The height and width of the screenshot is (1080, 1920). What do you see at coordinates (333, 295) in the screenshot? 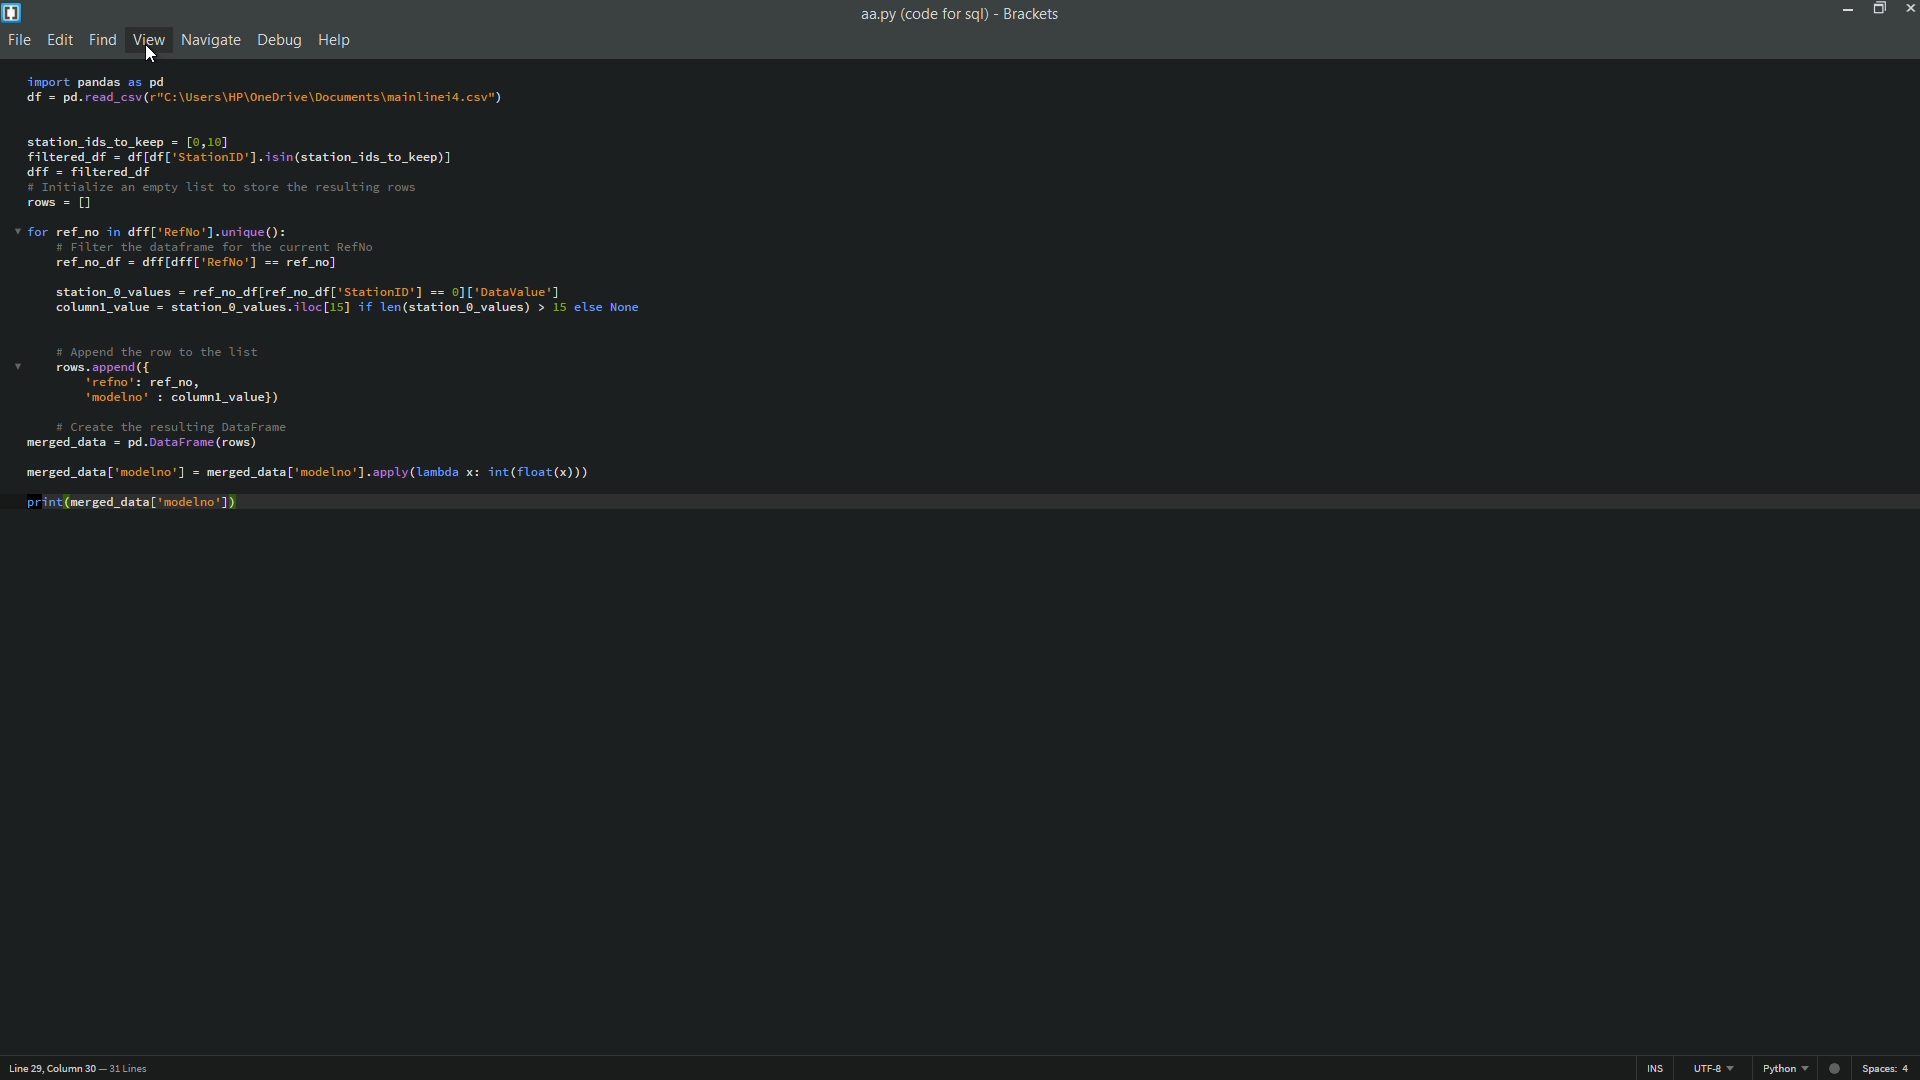
I see `code editor` at bounding box center [333, 295].